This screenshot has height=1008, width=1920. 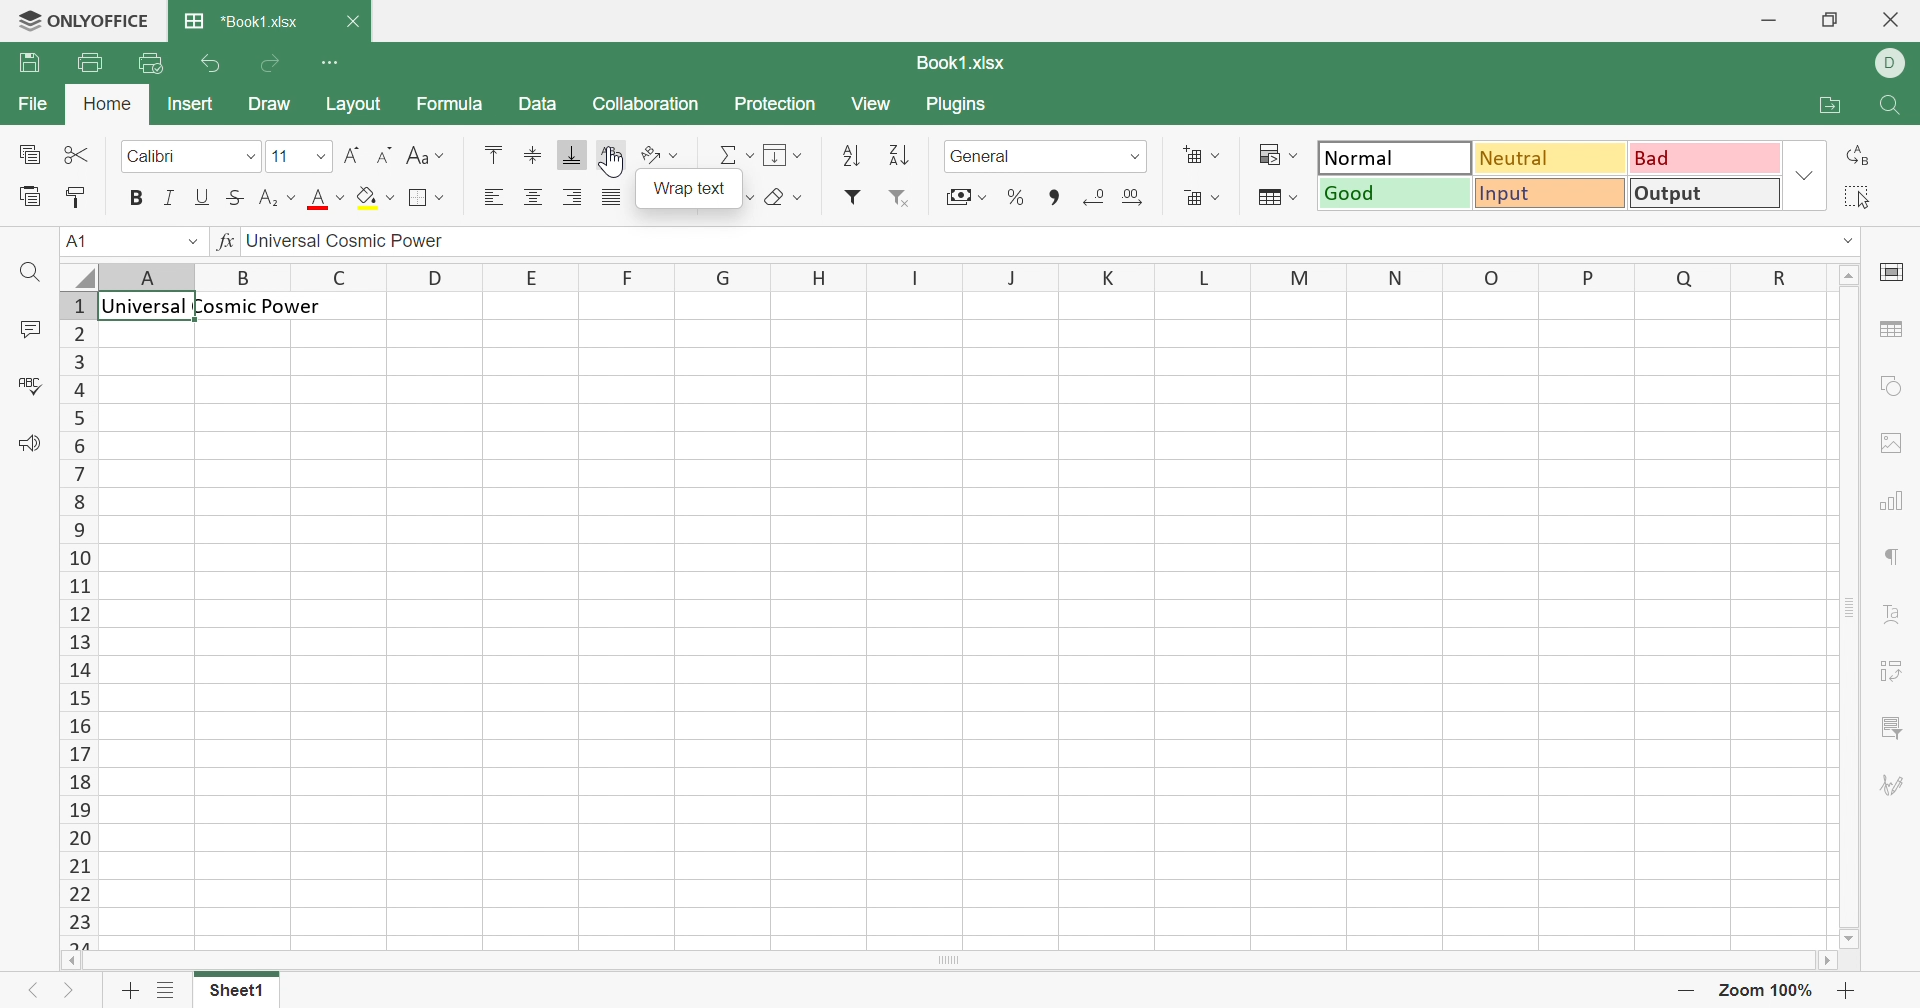 What do you see at coordinates (358, 153) in the screenshot?
I see `Increment font size` at bounding box center [358, 153].